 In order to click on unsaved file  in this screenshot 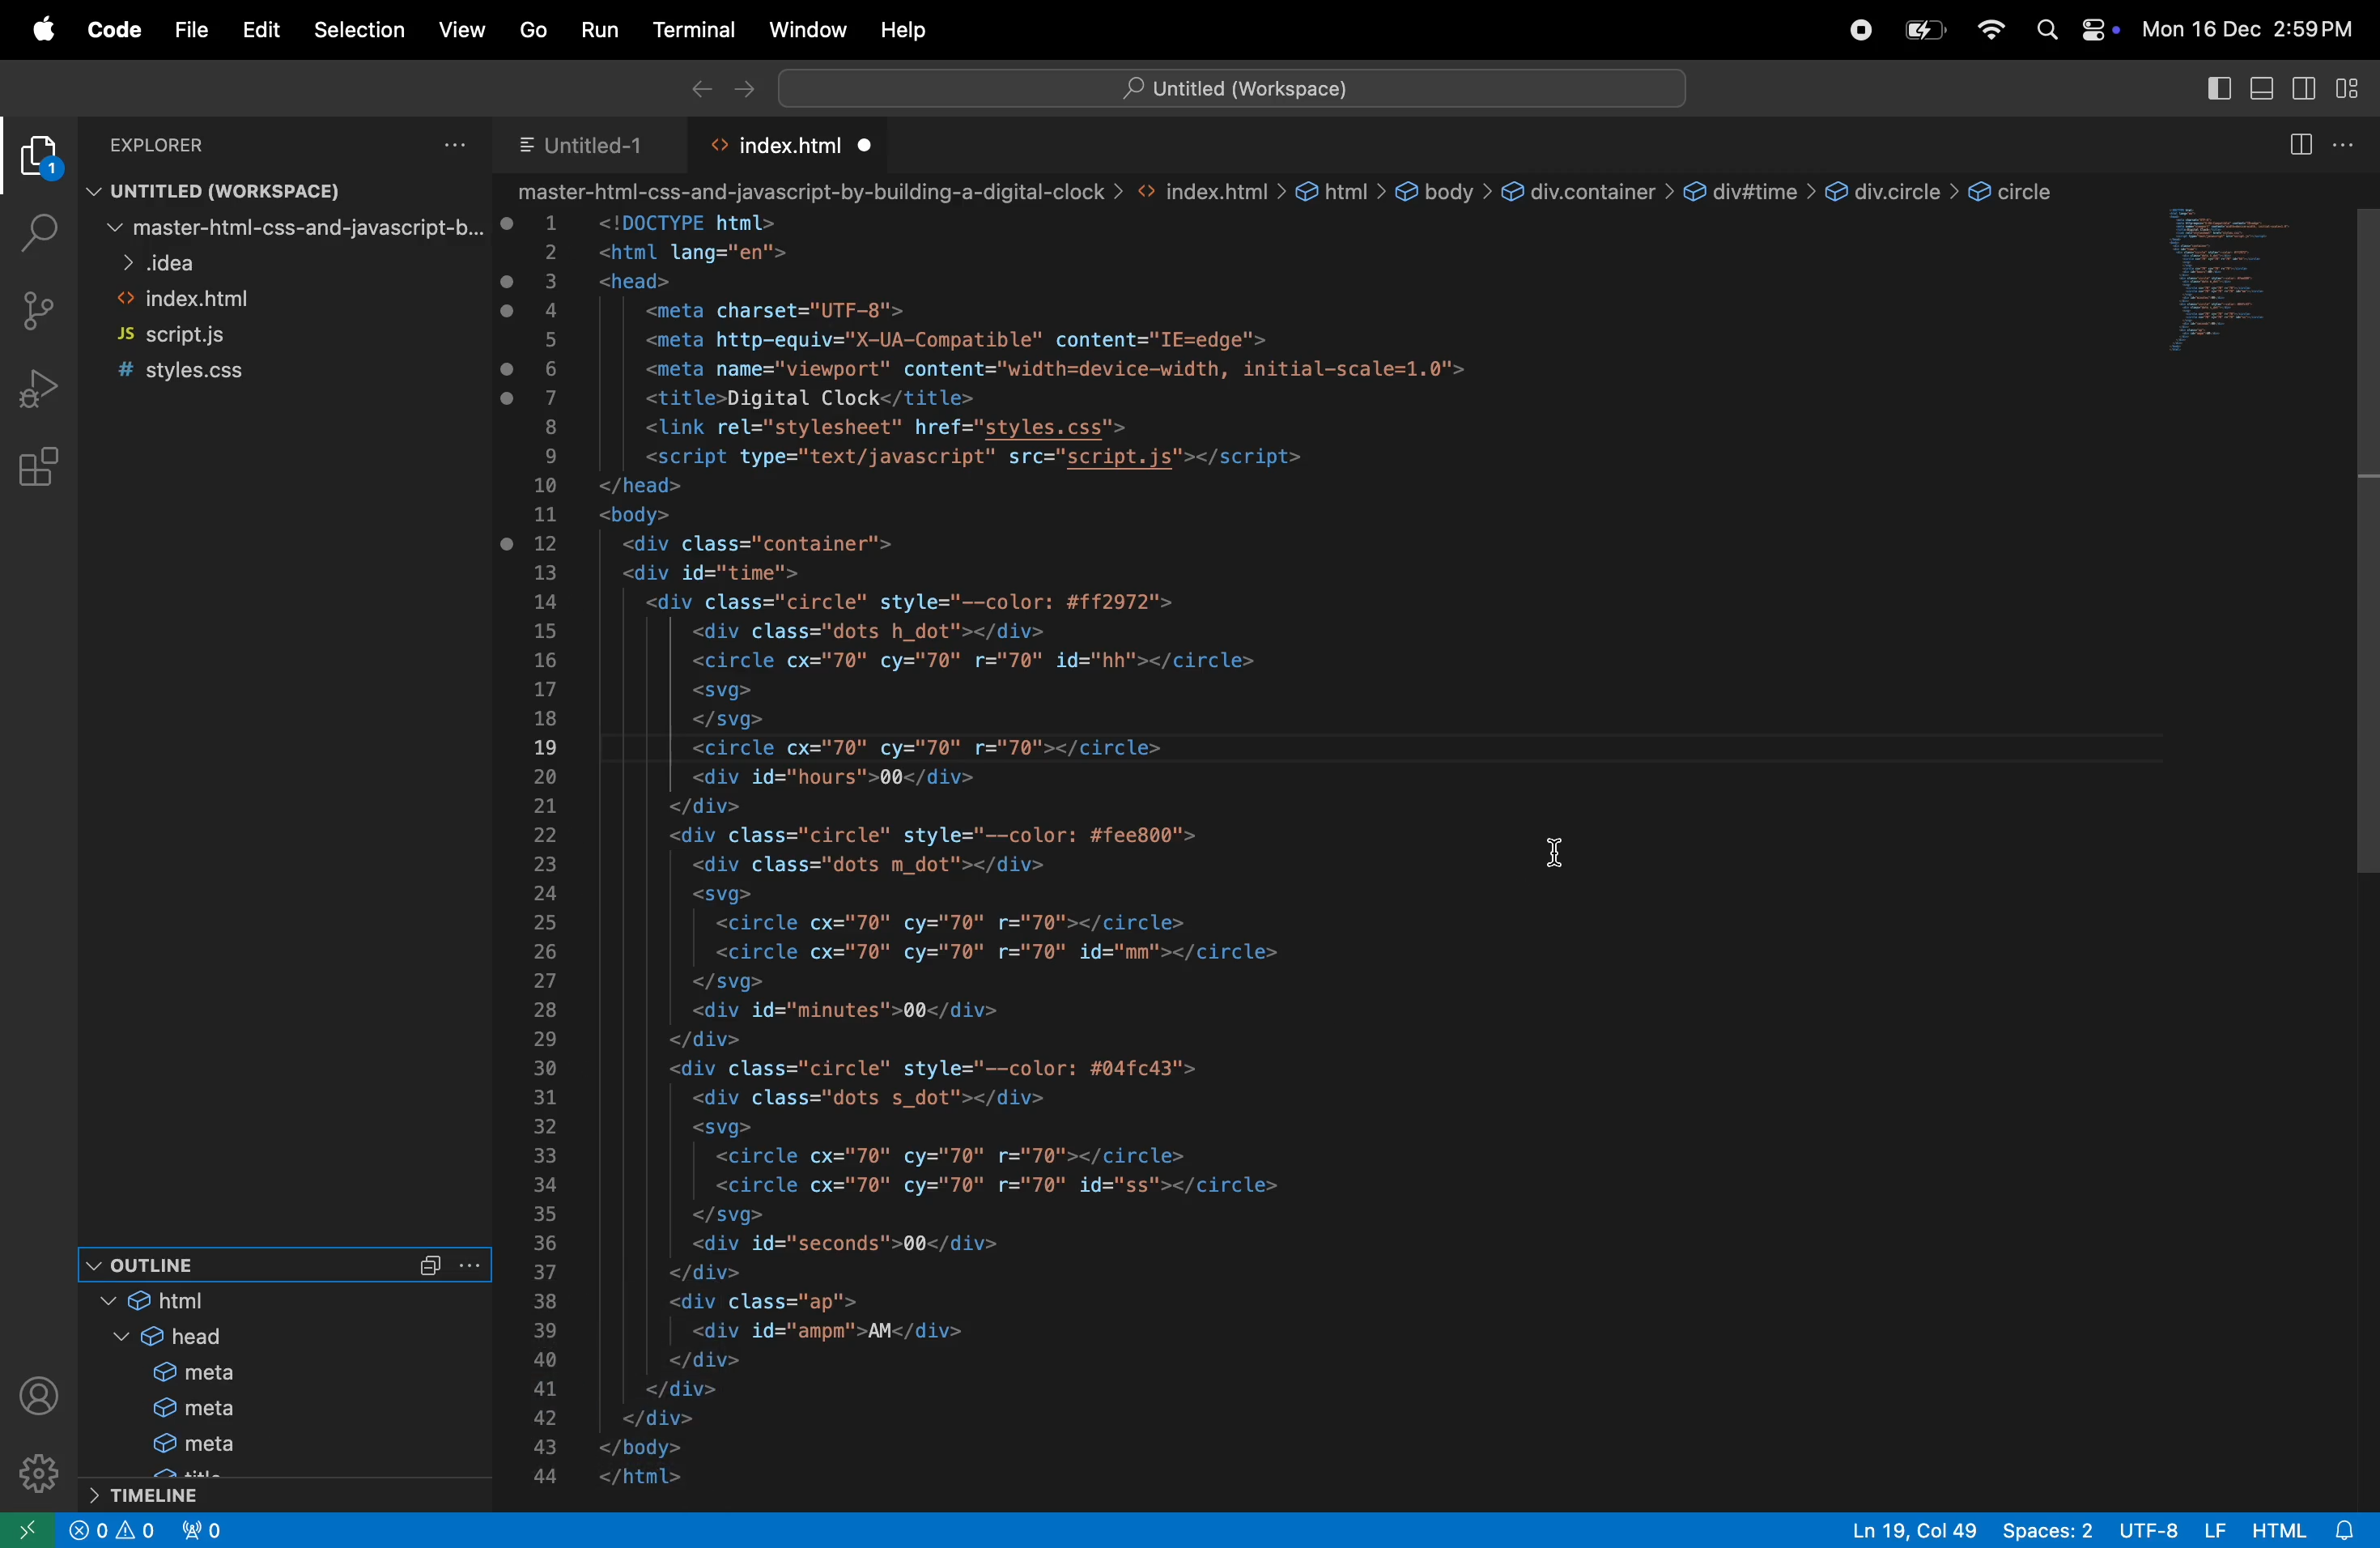, I will do `click(869, 145)`.